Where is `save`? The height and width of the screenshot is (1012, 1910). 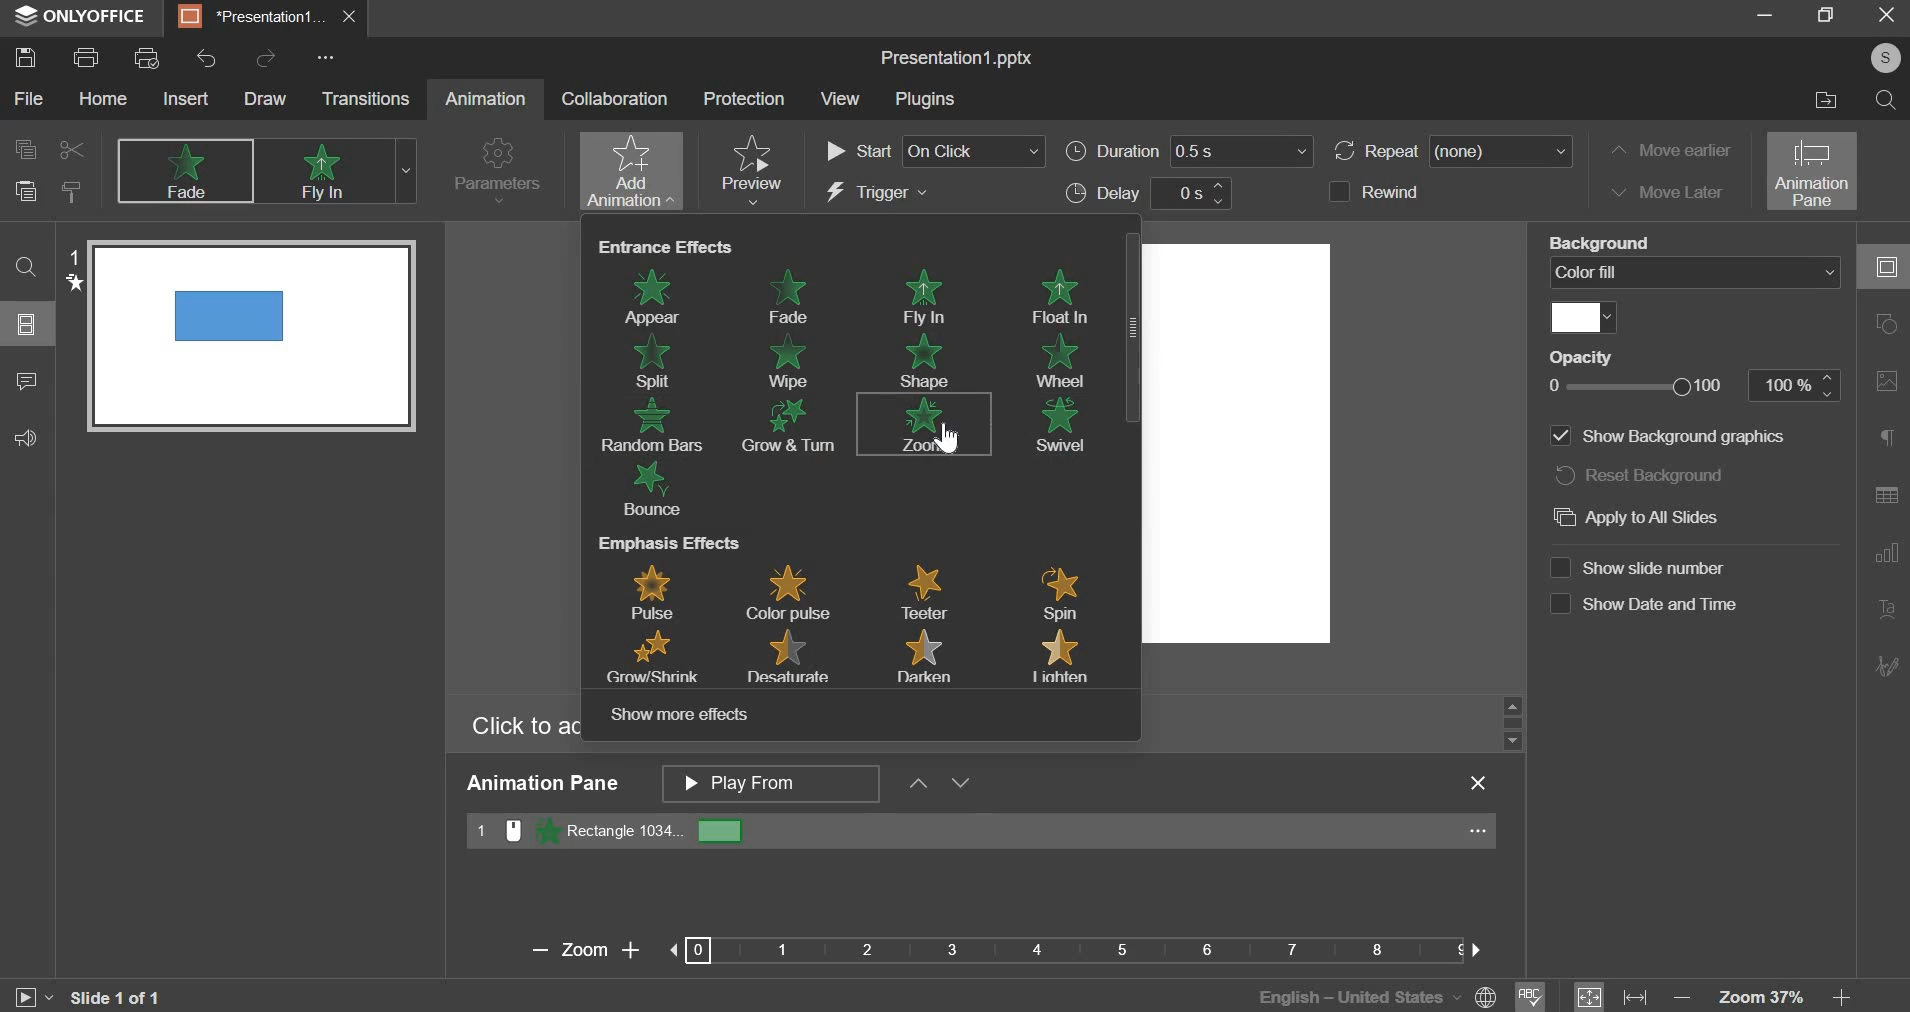 save is located at coordinates (28, 57).